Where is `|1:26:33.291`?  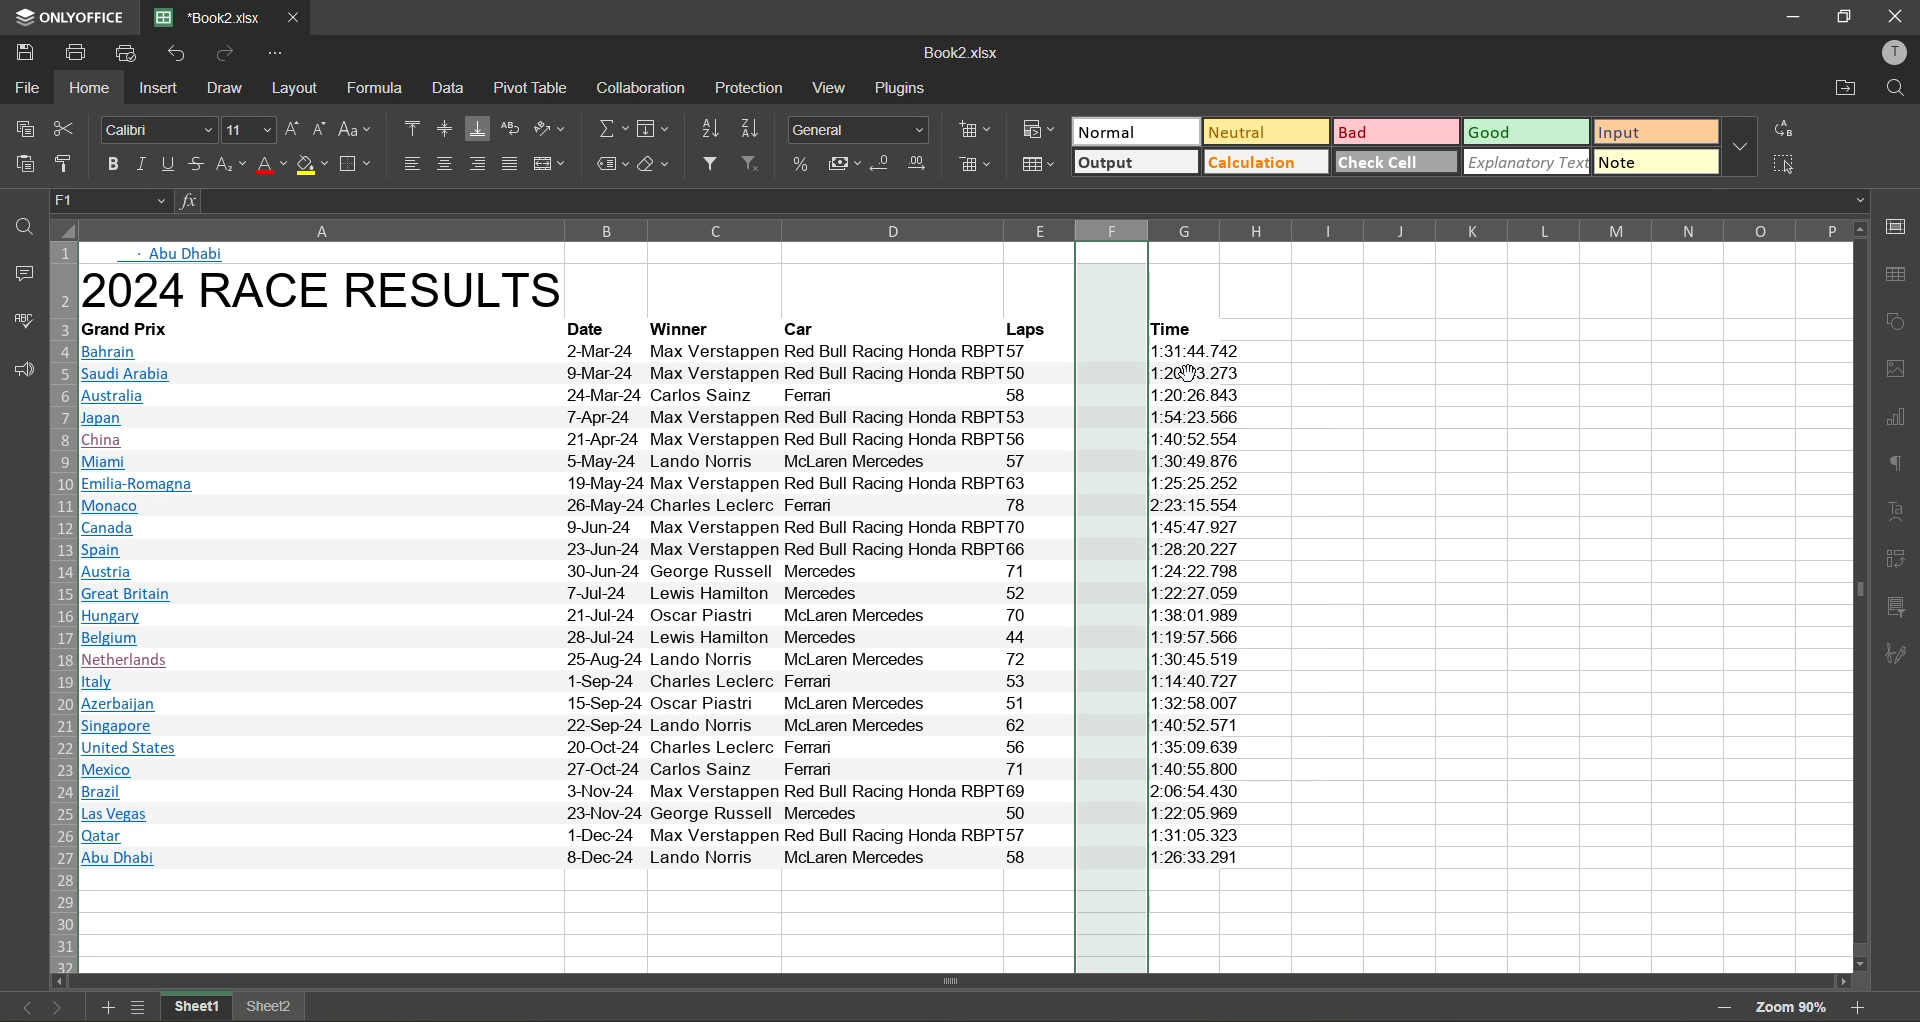
|1:26:33.291 is located at coordinates (1199, 859).